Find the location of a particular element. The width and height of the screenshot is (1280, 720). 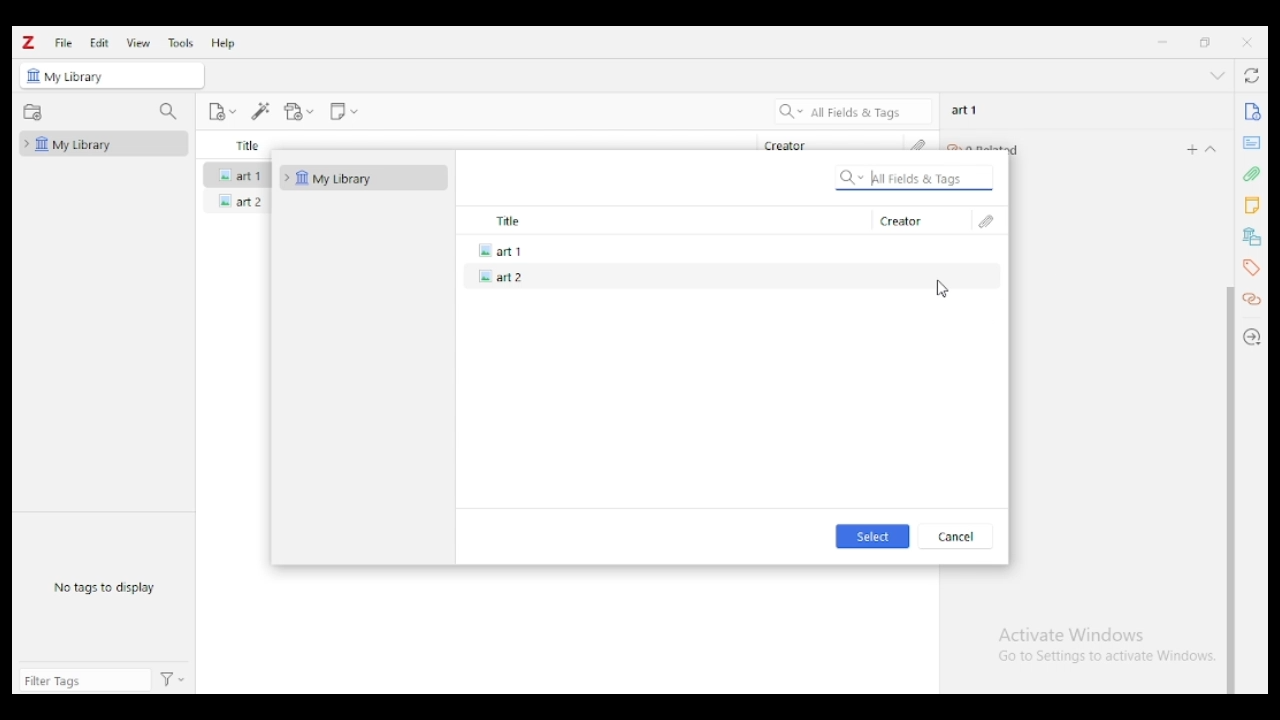

toggle collapse is located at coordinates (1218, 75).